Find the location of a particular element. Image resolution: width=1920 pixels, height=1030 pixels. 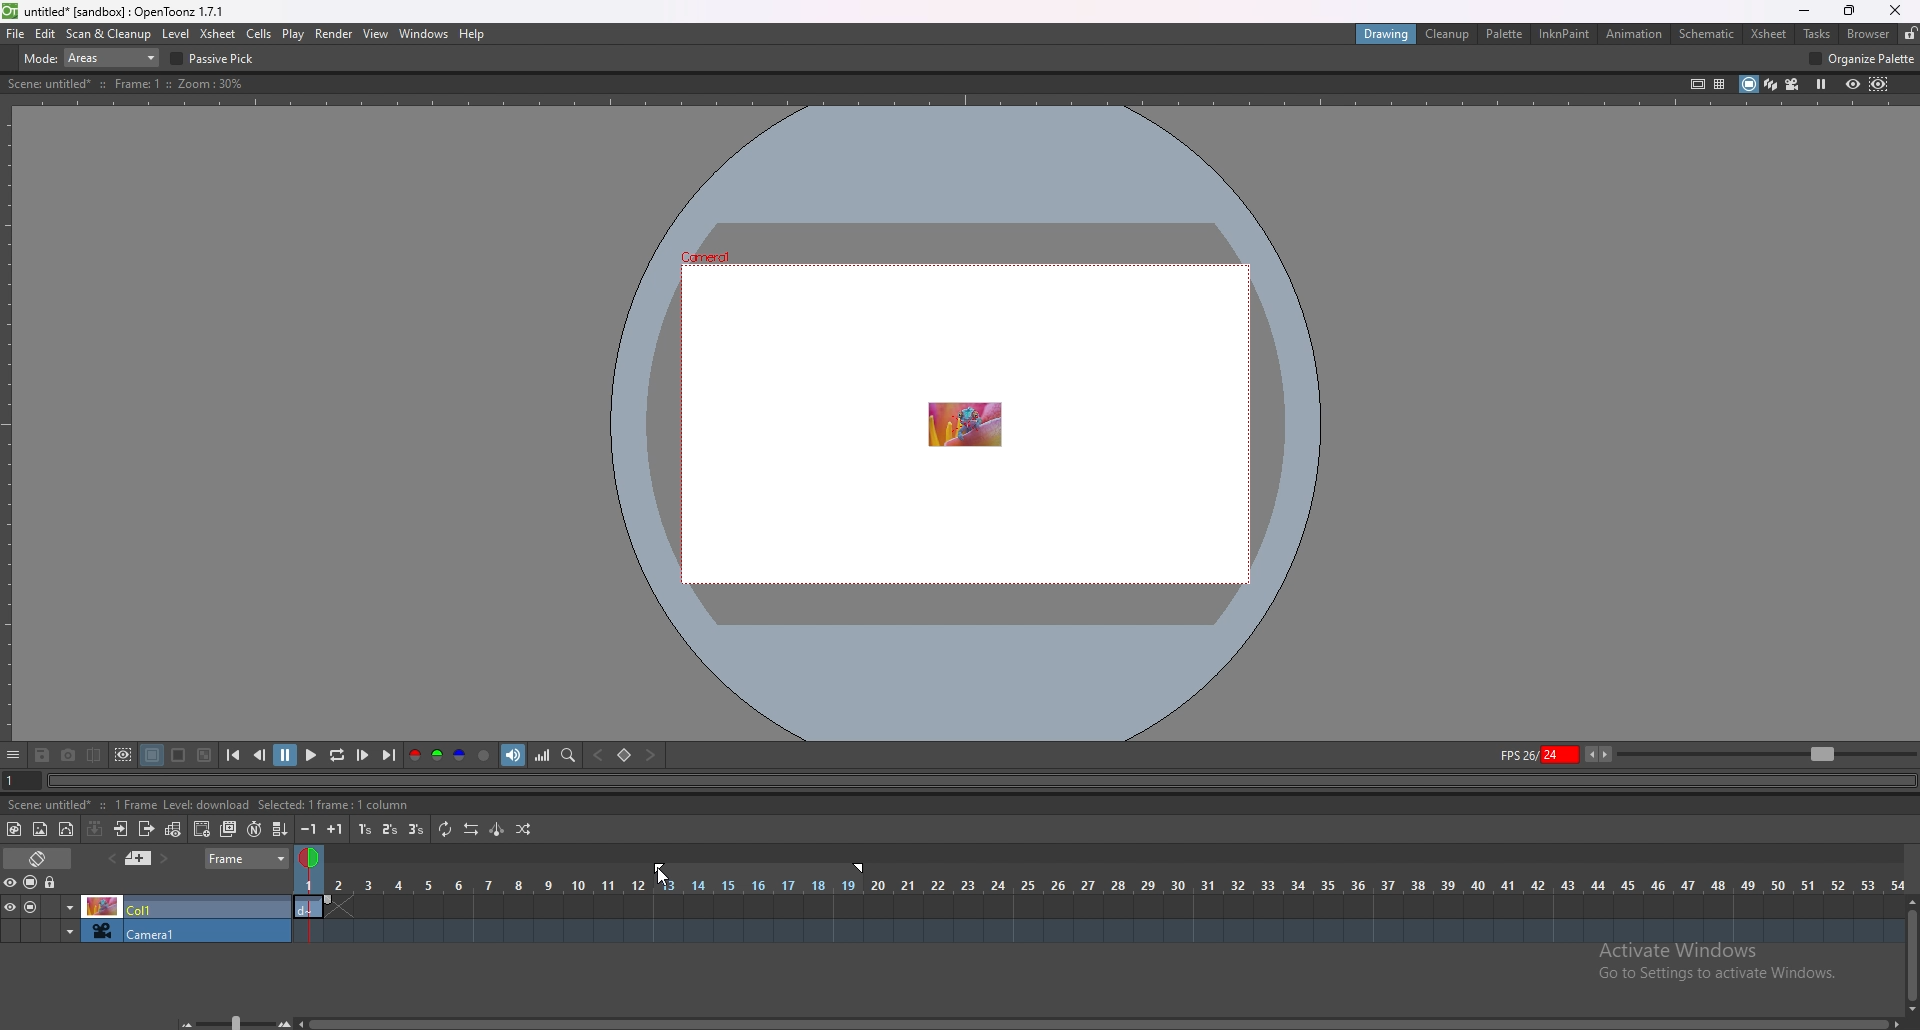

green channel is located at coordinates (438, 755).